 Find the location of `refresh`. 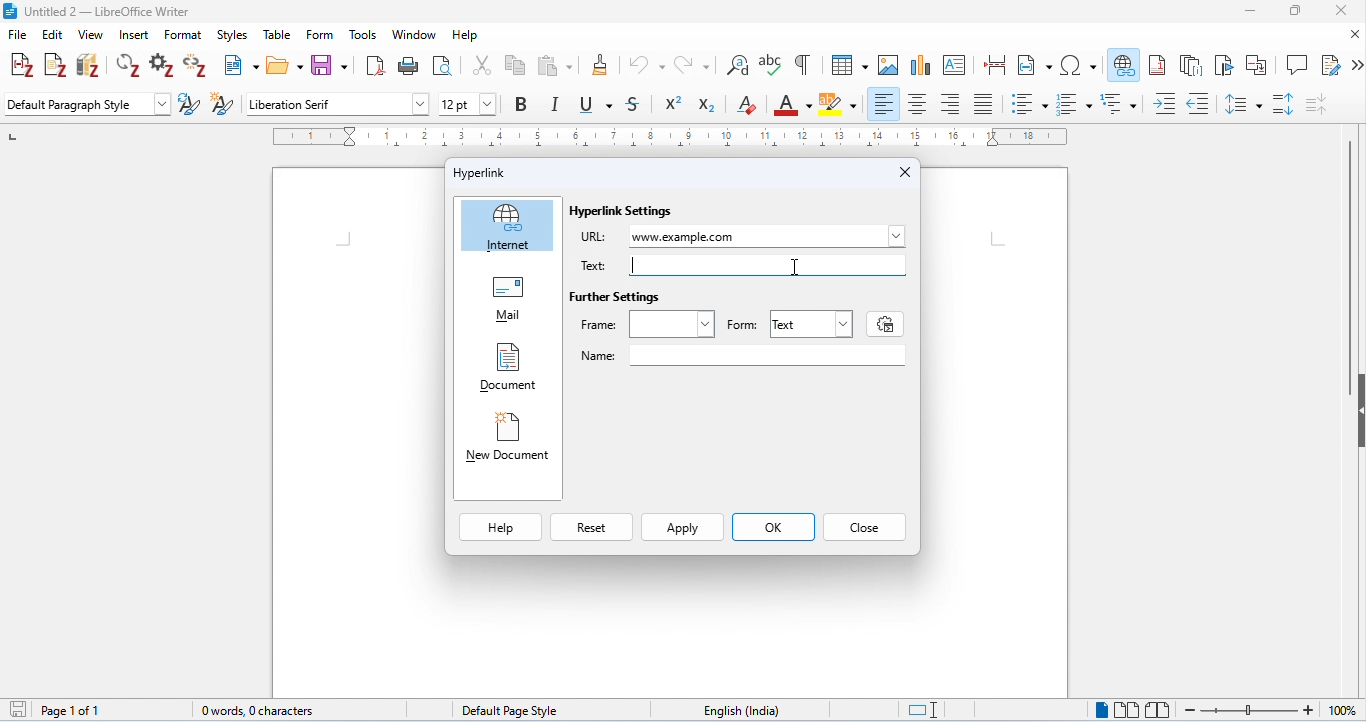

refresh is located at coordinates (129, 66).